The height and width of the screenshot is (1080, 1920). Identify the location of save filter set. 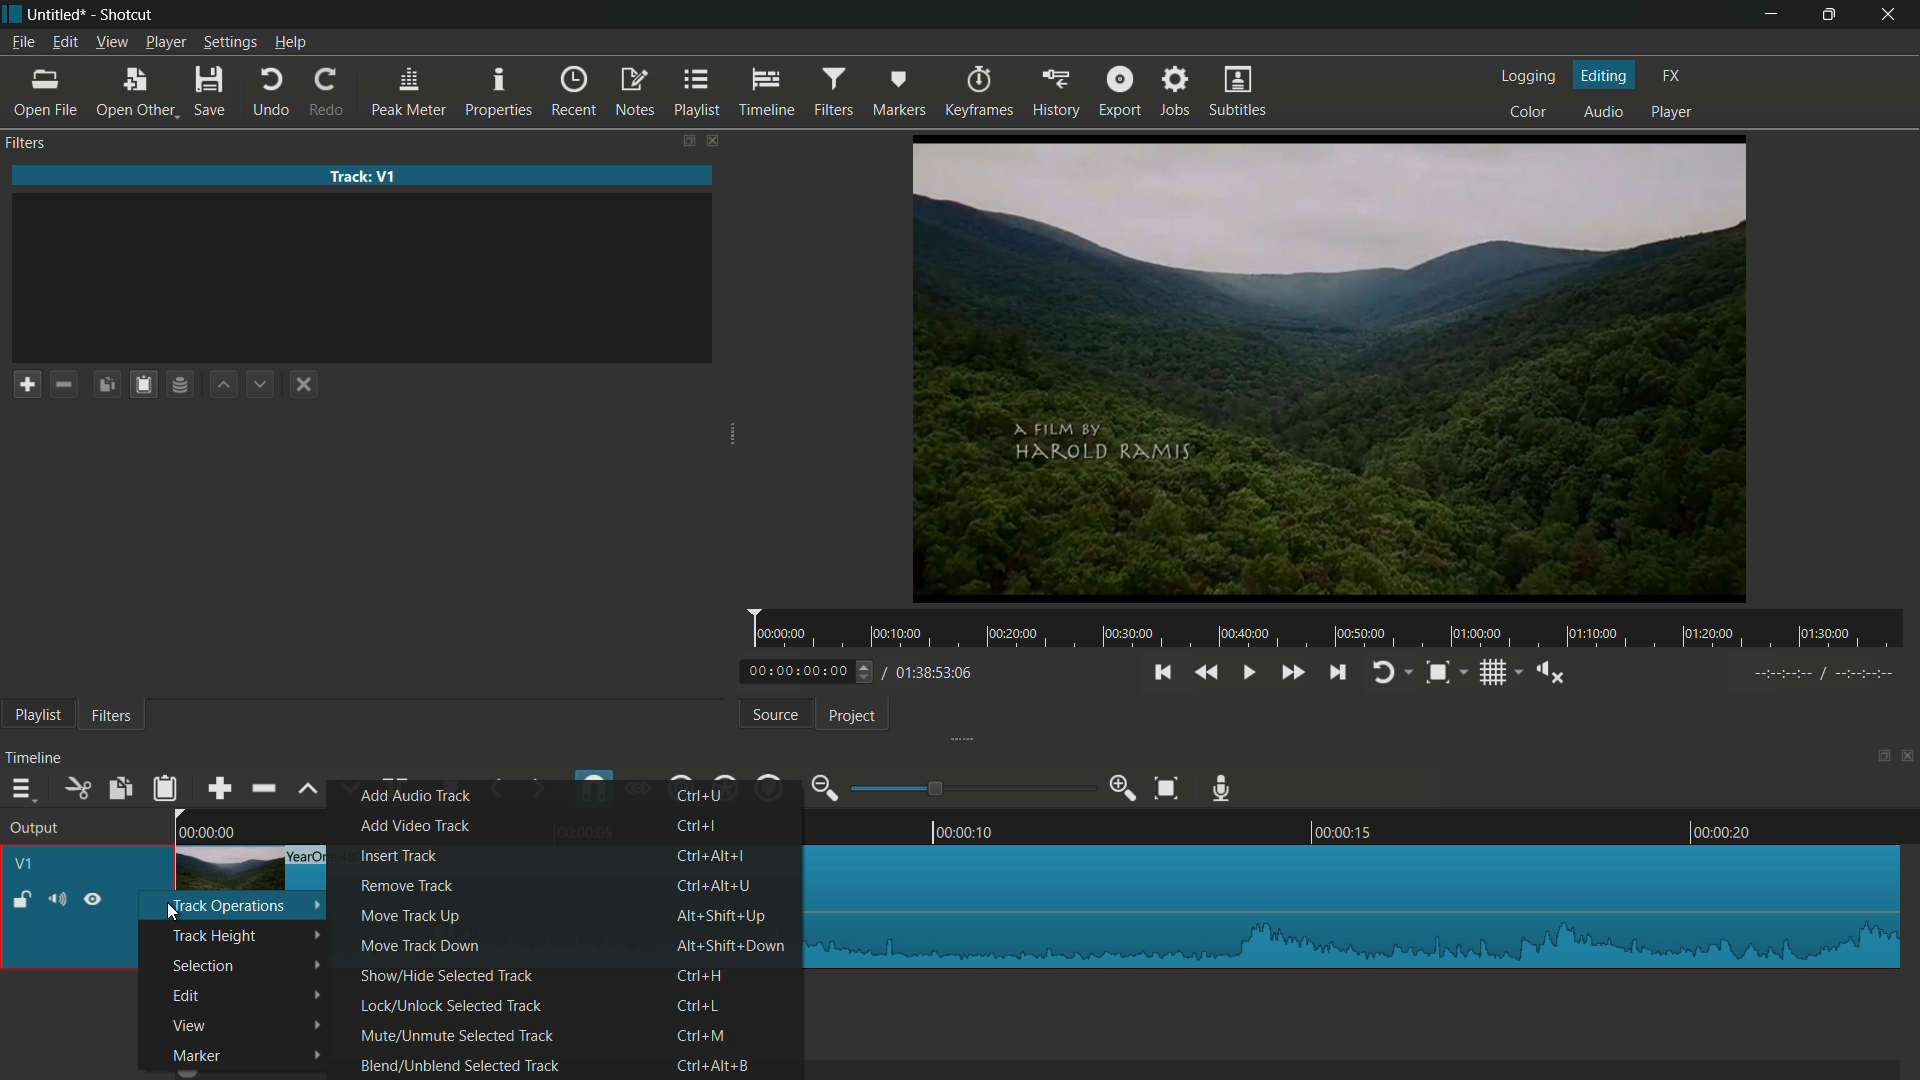
(179, 385).